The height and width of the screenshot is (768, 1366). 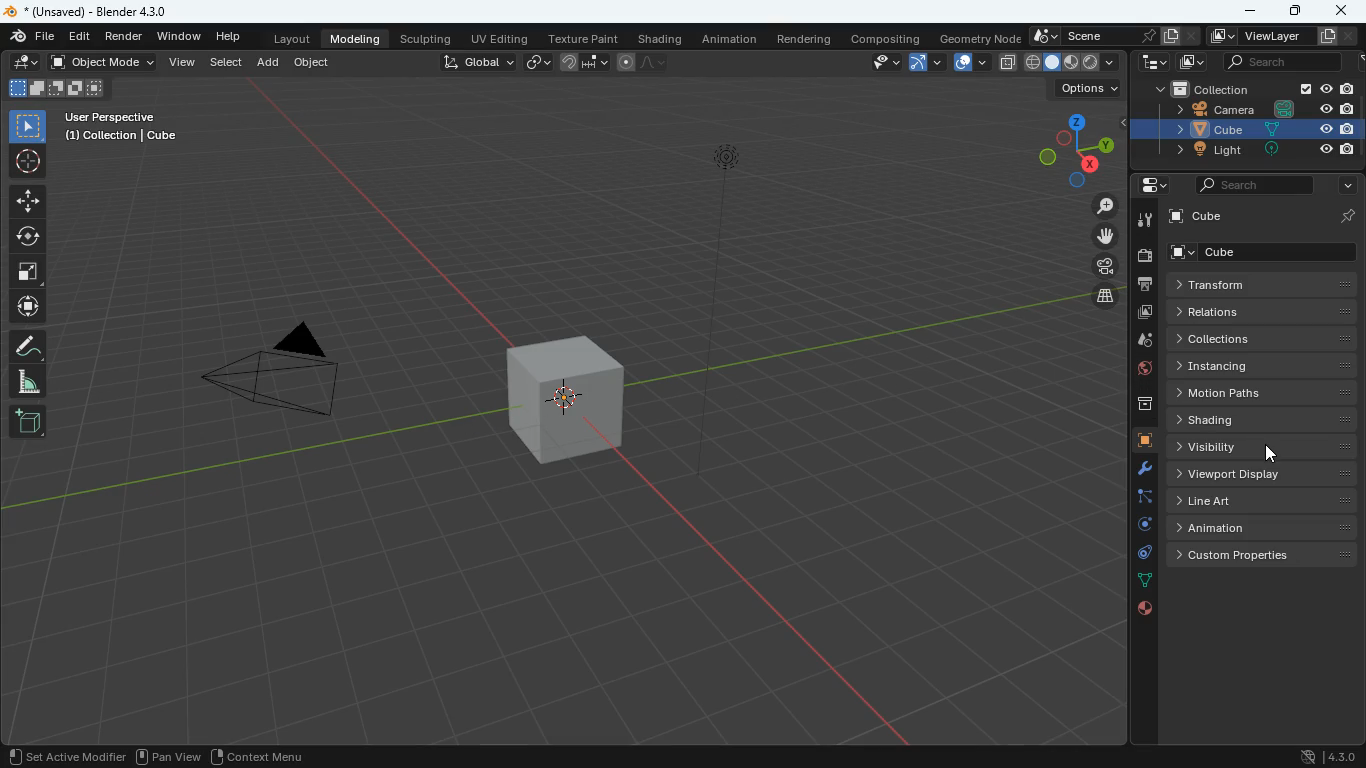 I want to click on edit, so click(x=79, y=37).